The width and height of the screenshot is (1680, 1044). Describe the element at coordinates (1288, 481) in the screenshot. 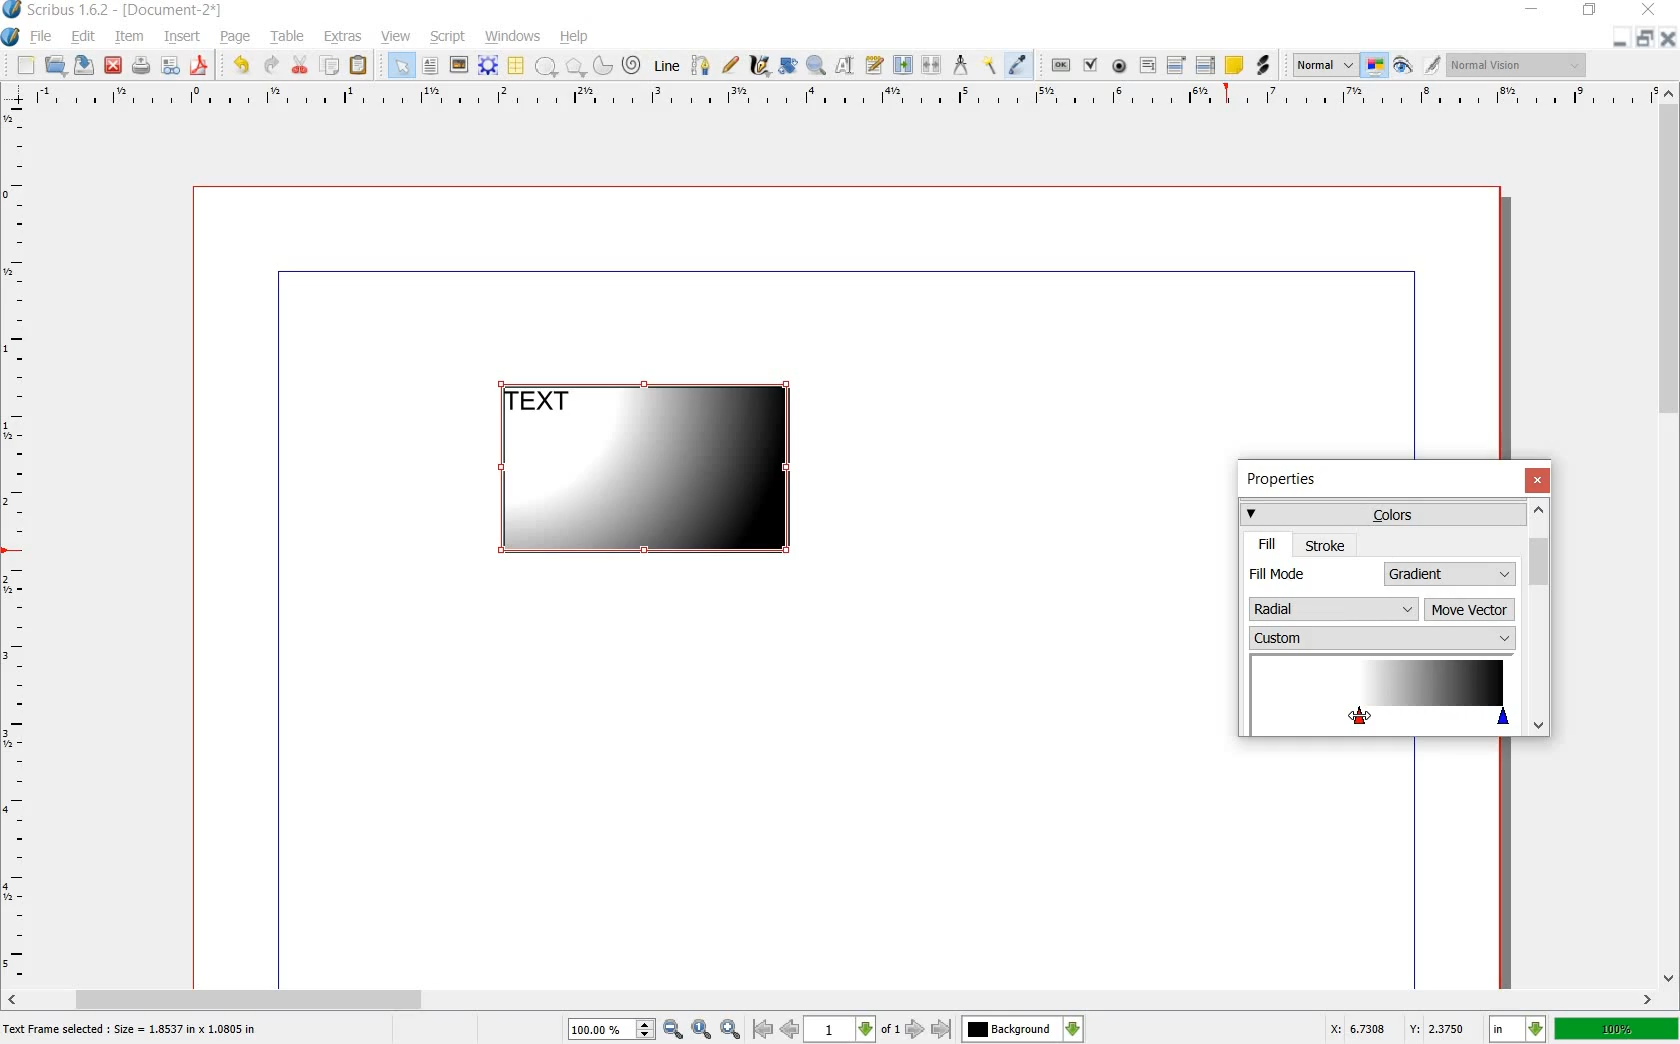

I see `properties` at that location.